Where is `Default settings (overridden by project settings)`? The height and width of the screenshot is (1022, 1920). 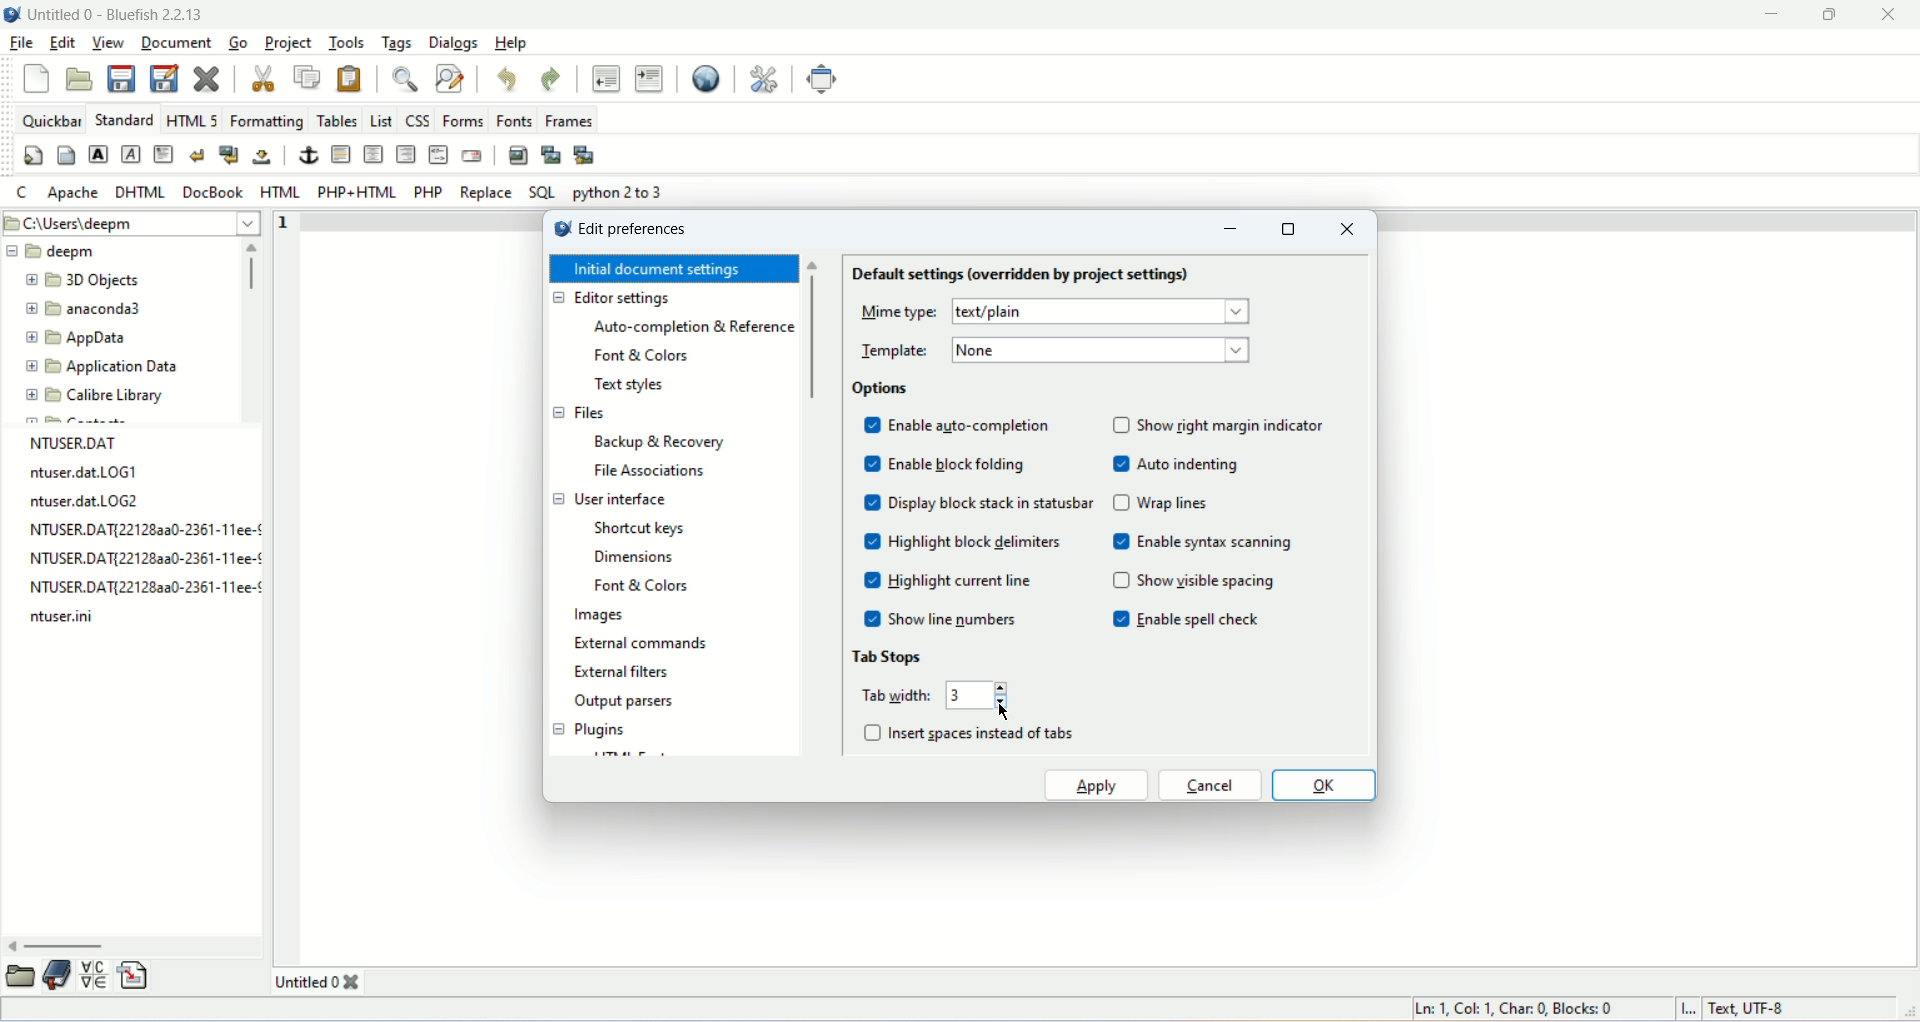
Default settings (overridden by project settings) is located at coordinates (1024, 275).